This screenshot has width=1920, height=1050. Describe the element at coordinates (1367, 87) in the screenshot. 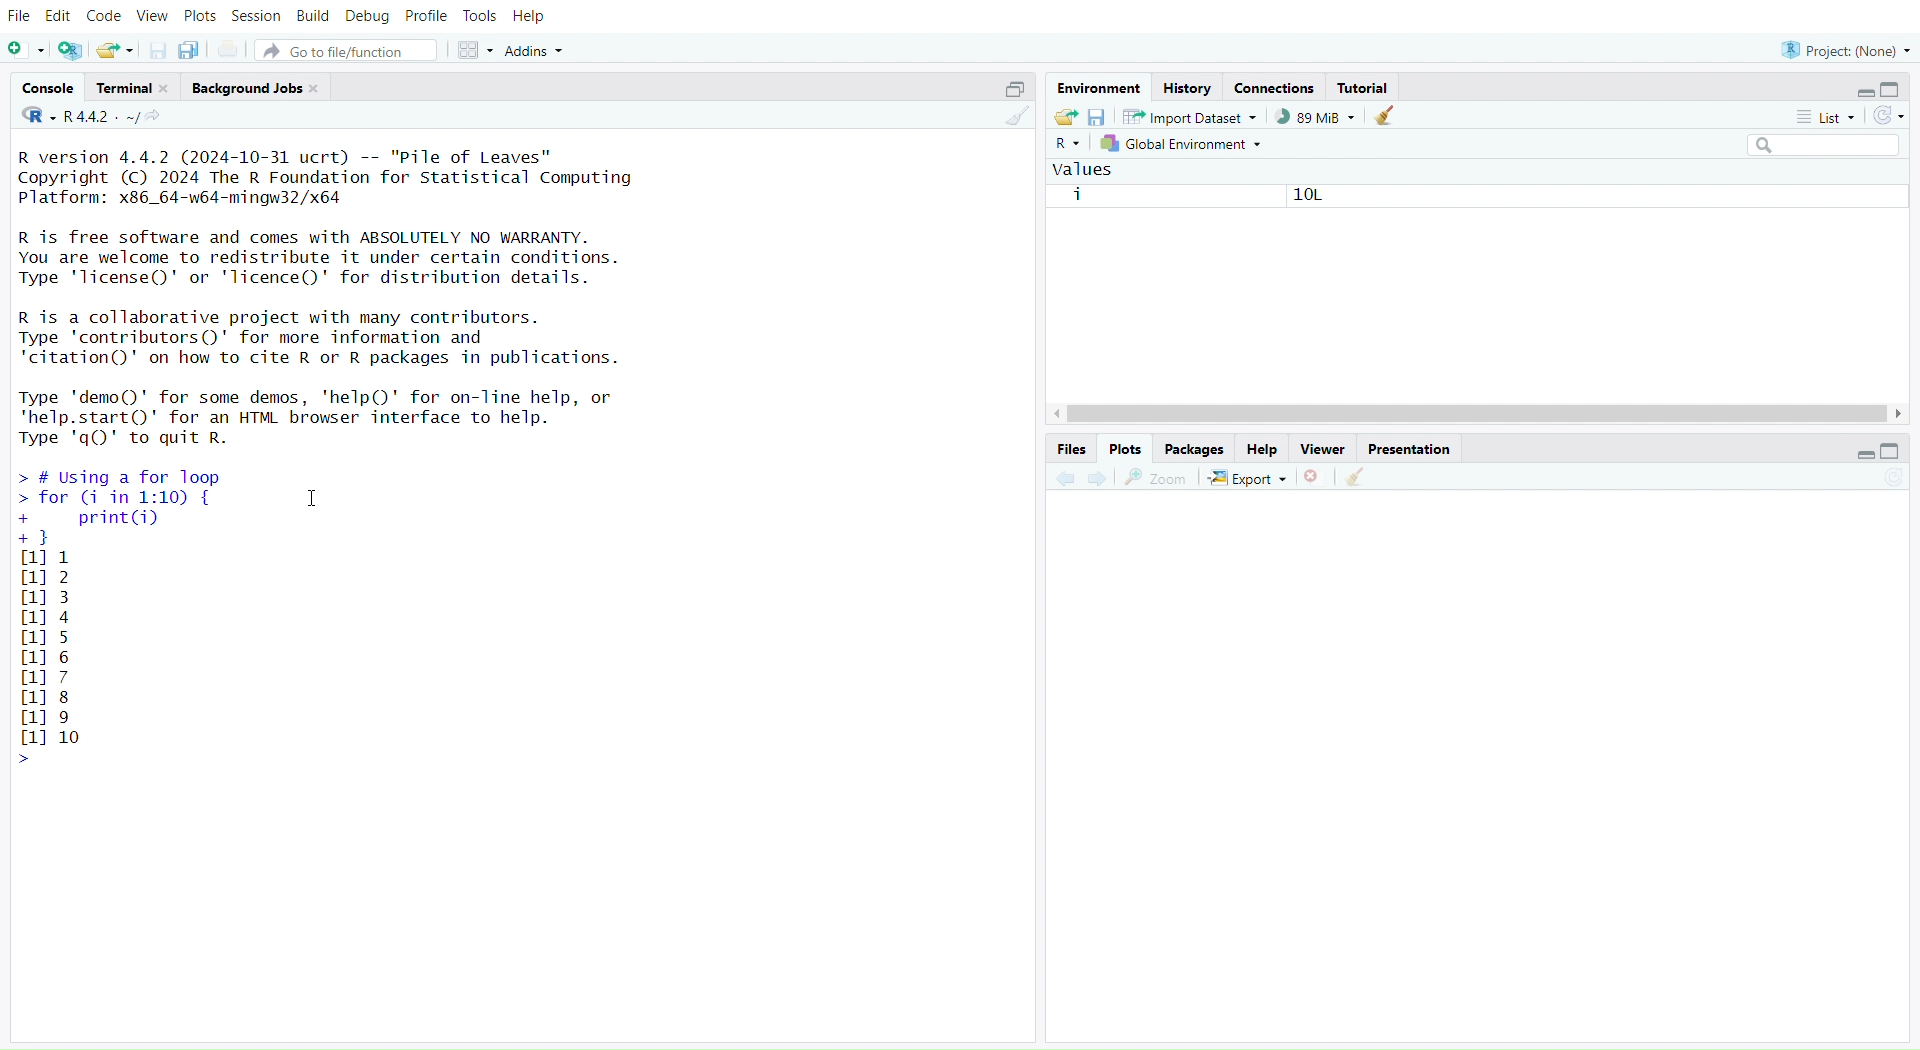

I see `tutorial` at that location.